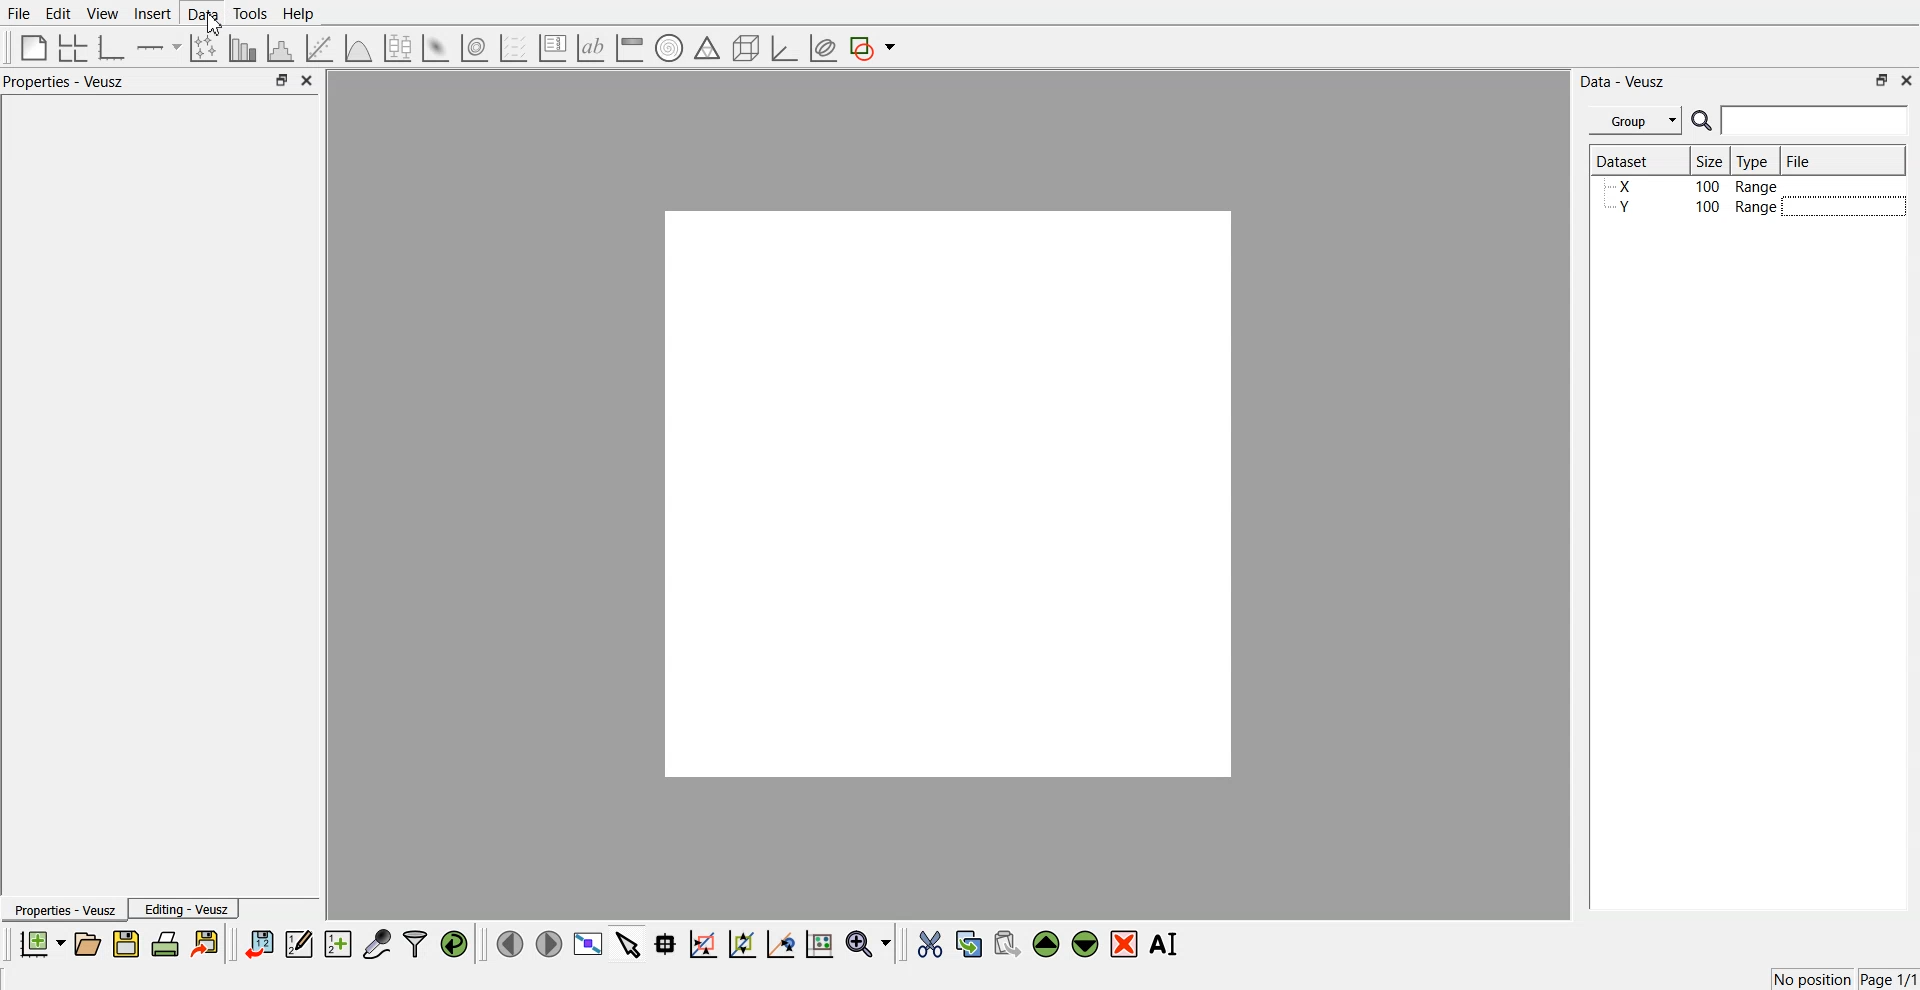 The height and width of the screenshot is (990, 1920). What do you see at coordinates (242, 48) in the screenshot?
I see `Plot bar chart` at bounding box center [242, 48].